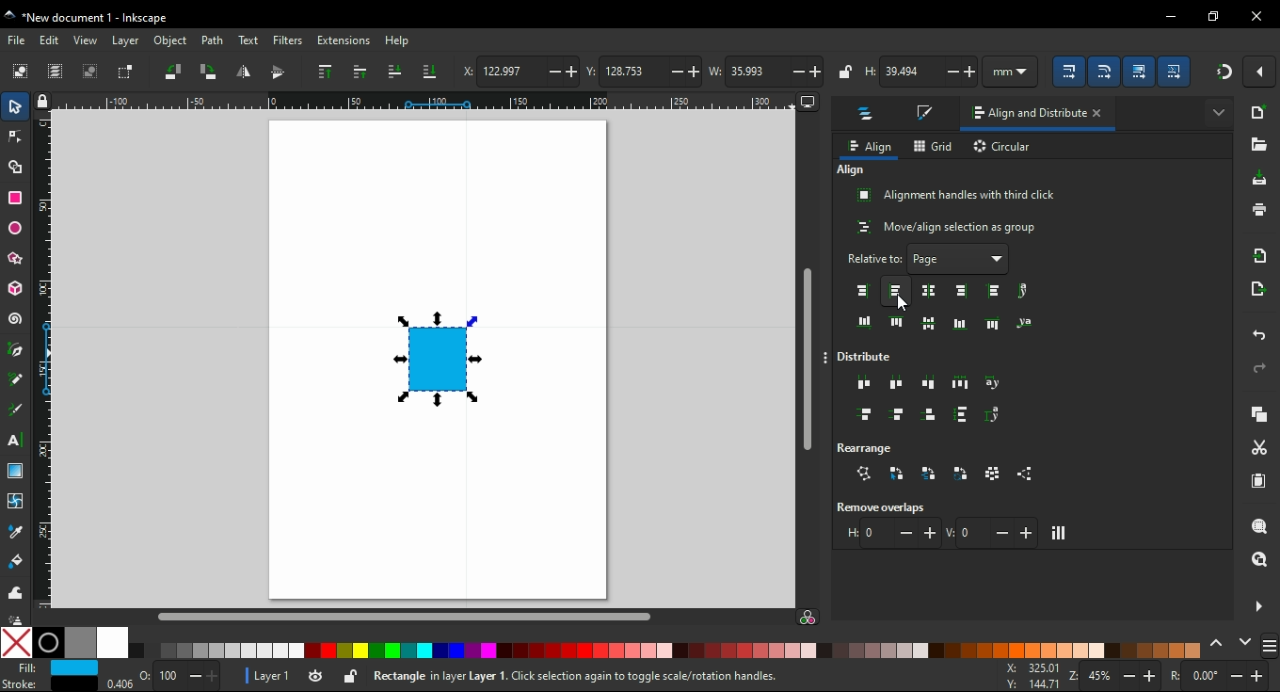 The image size is (1280, 692). Describe the element at coordinates (1256, 214) in the screenshot. I see `print` at that location.